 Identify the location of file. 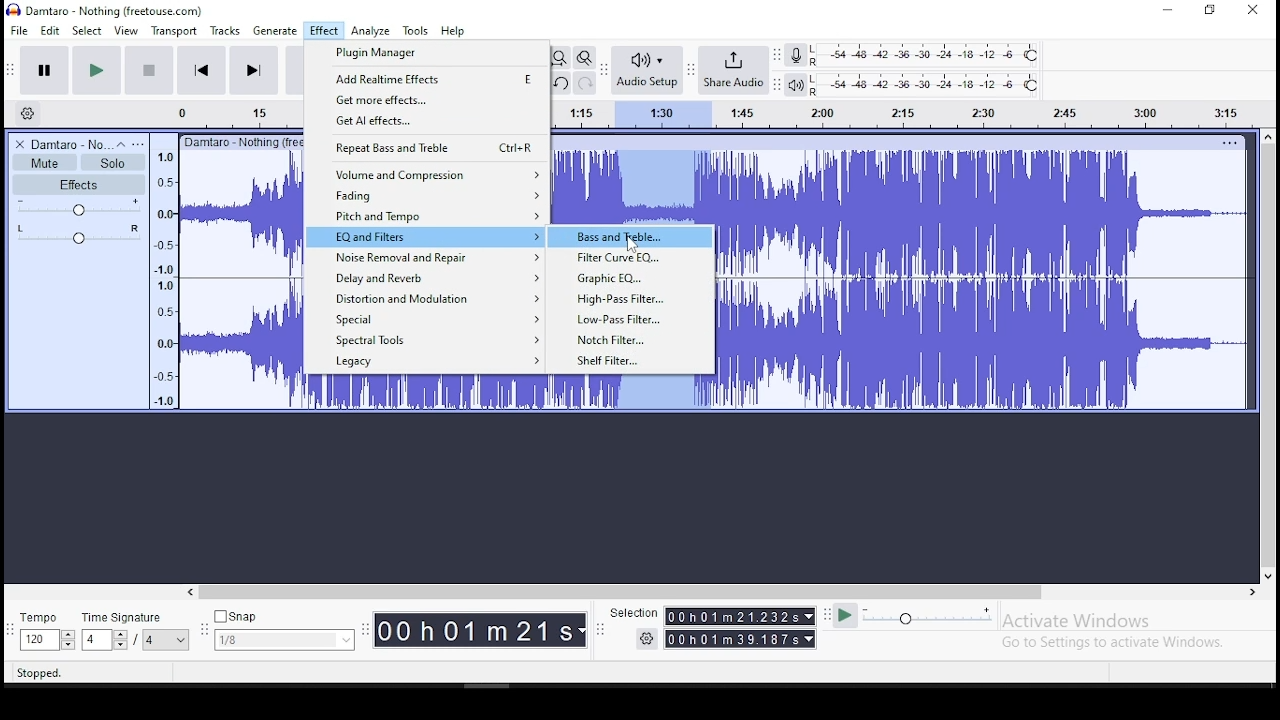
(21, 30).